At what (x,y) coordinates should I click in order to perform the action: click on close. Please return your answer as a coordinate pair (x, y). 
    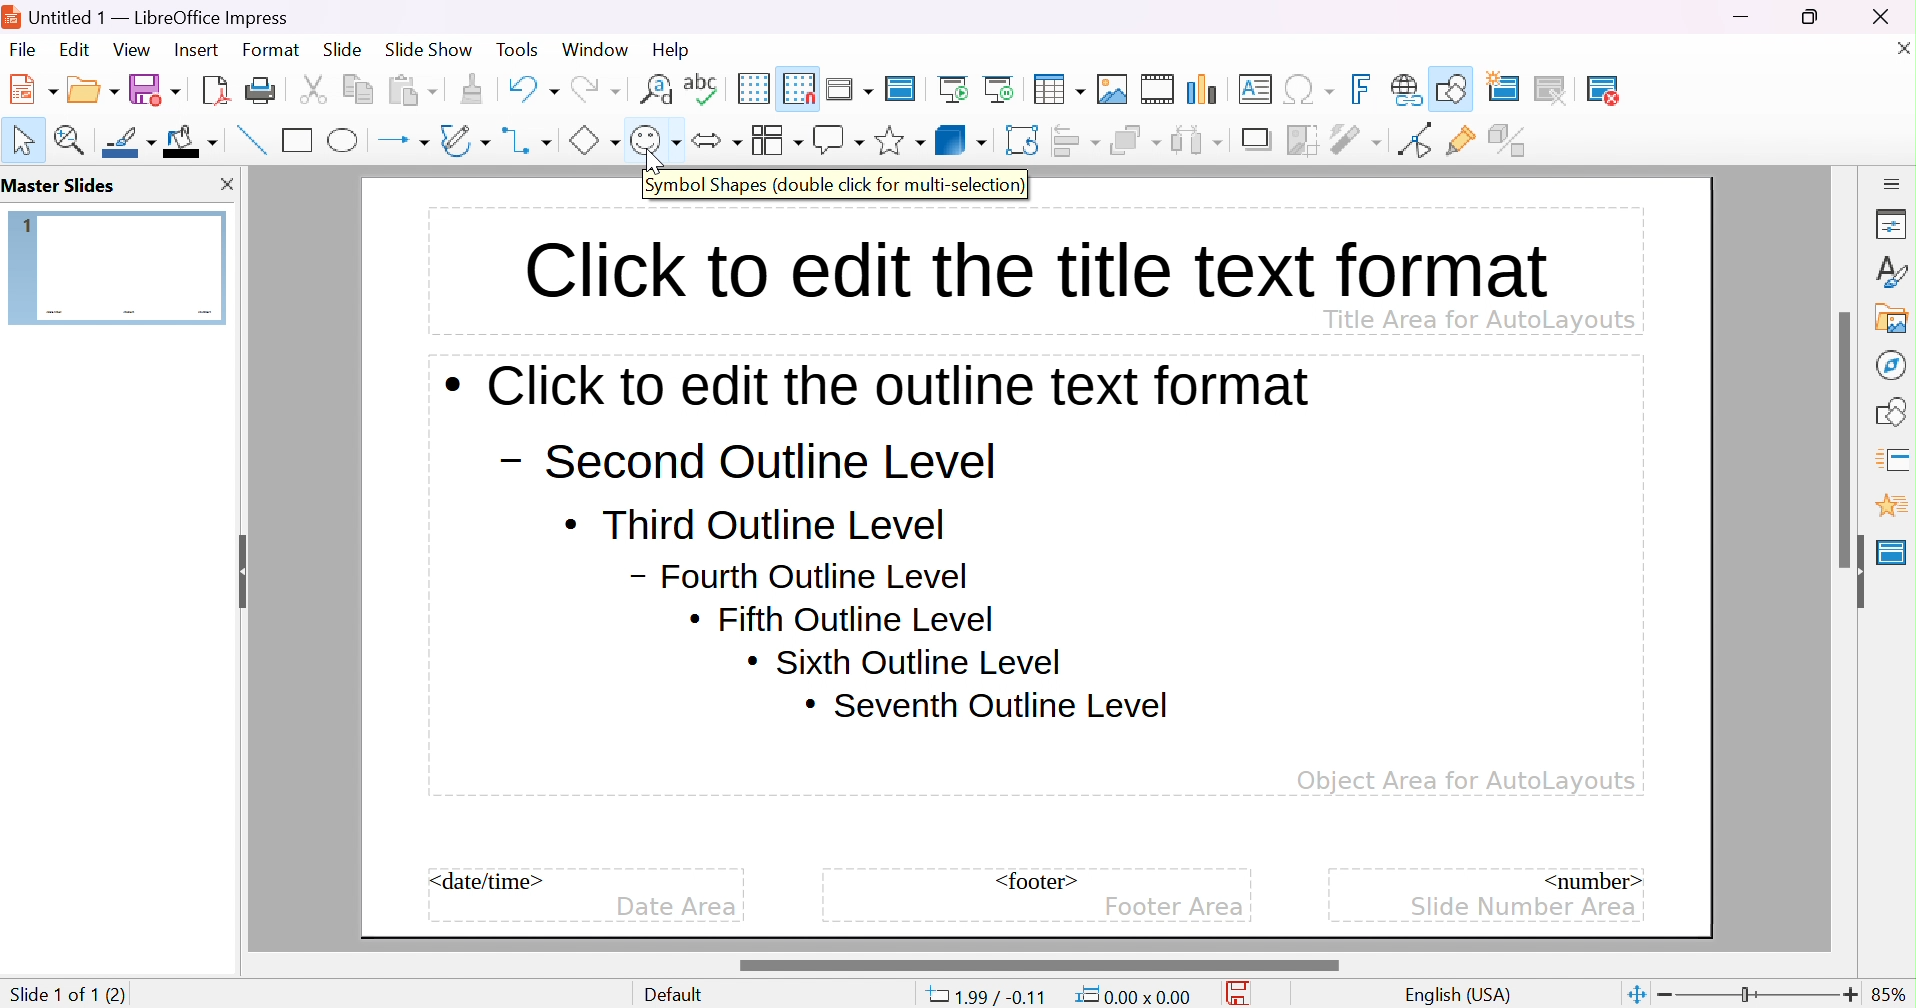
    Looking at the image, I should click on (1899, 47).